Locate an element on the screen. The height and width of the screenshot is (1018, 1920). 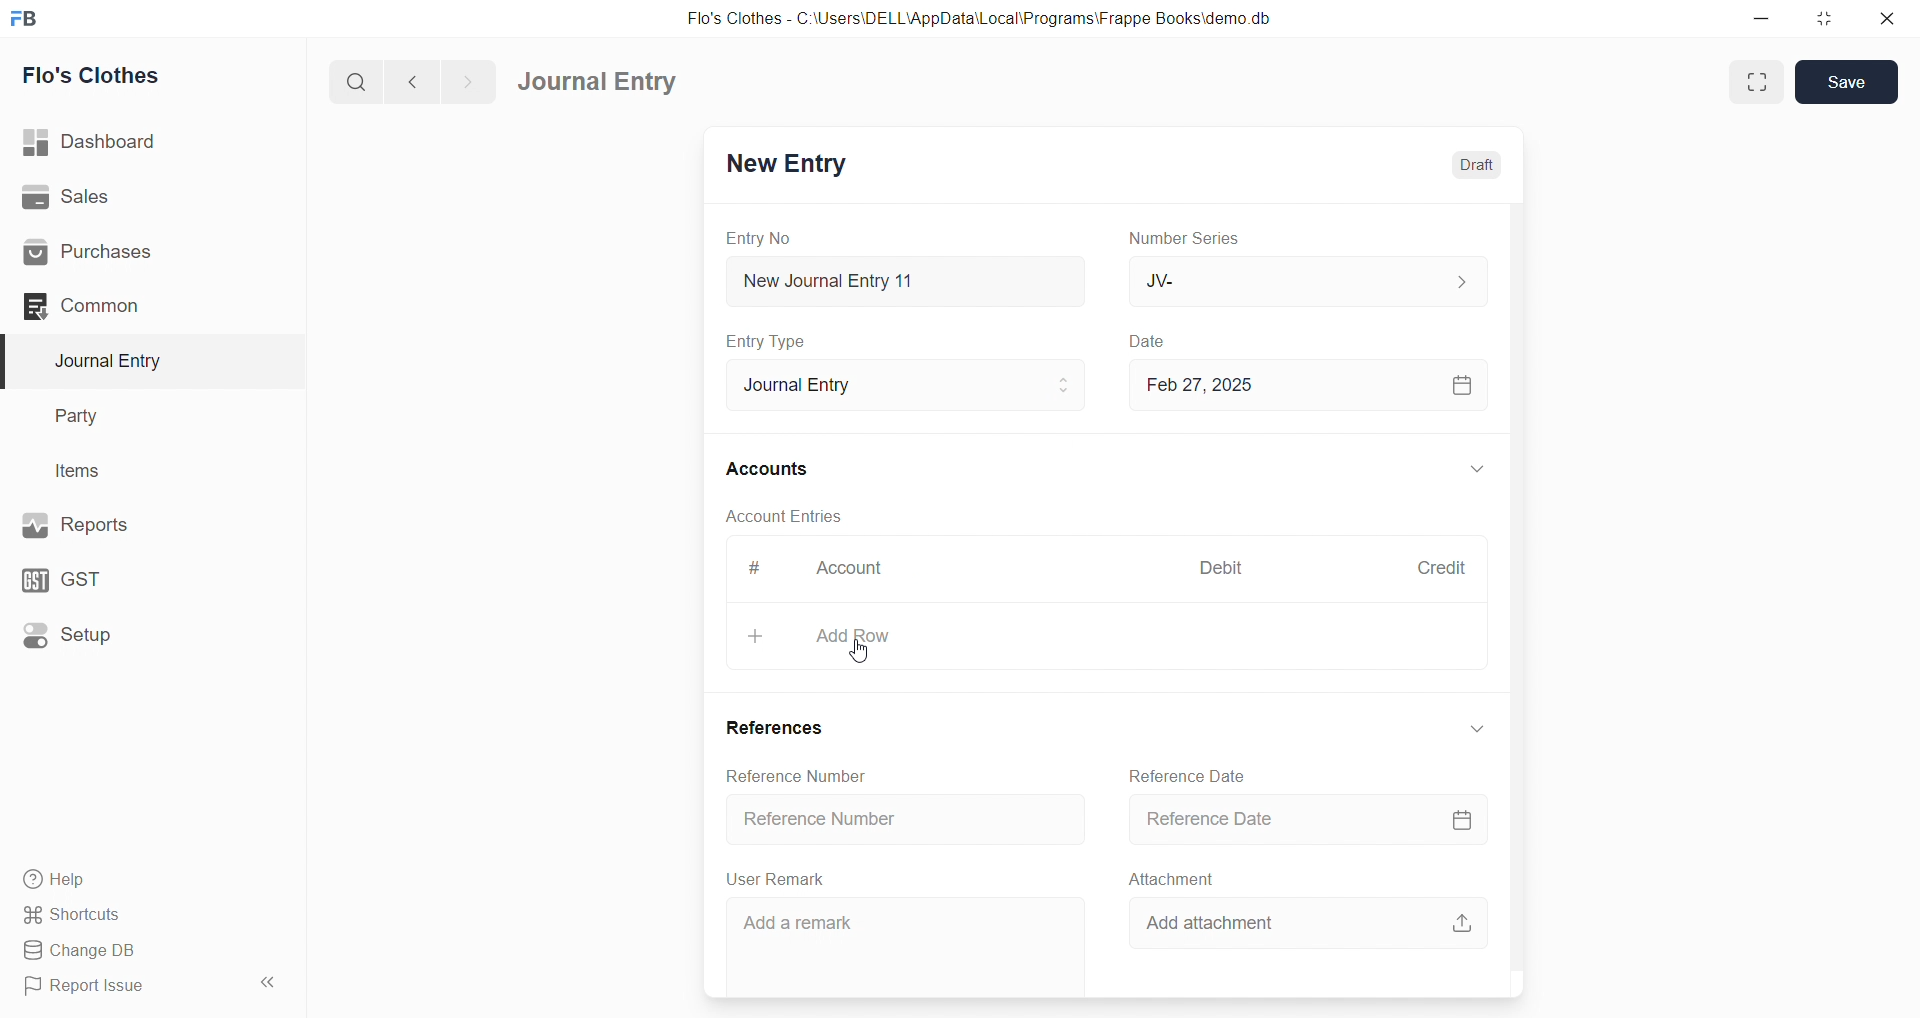
Flo's Clothes is located at coordinates (102, 75).